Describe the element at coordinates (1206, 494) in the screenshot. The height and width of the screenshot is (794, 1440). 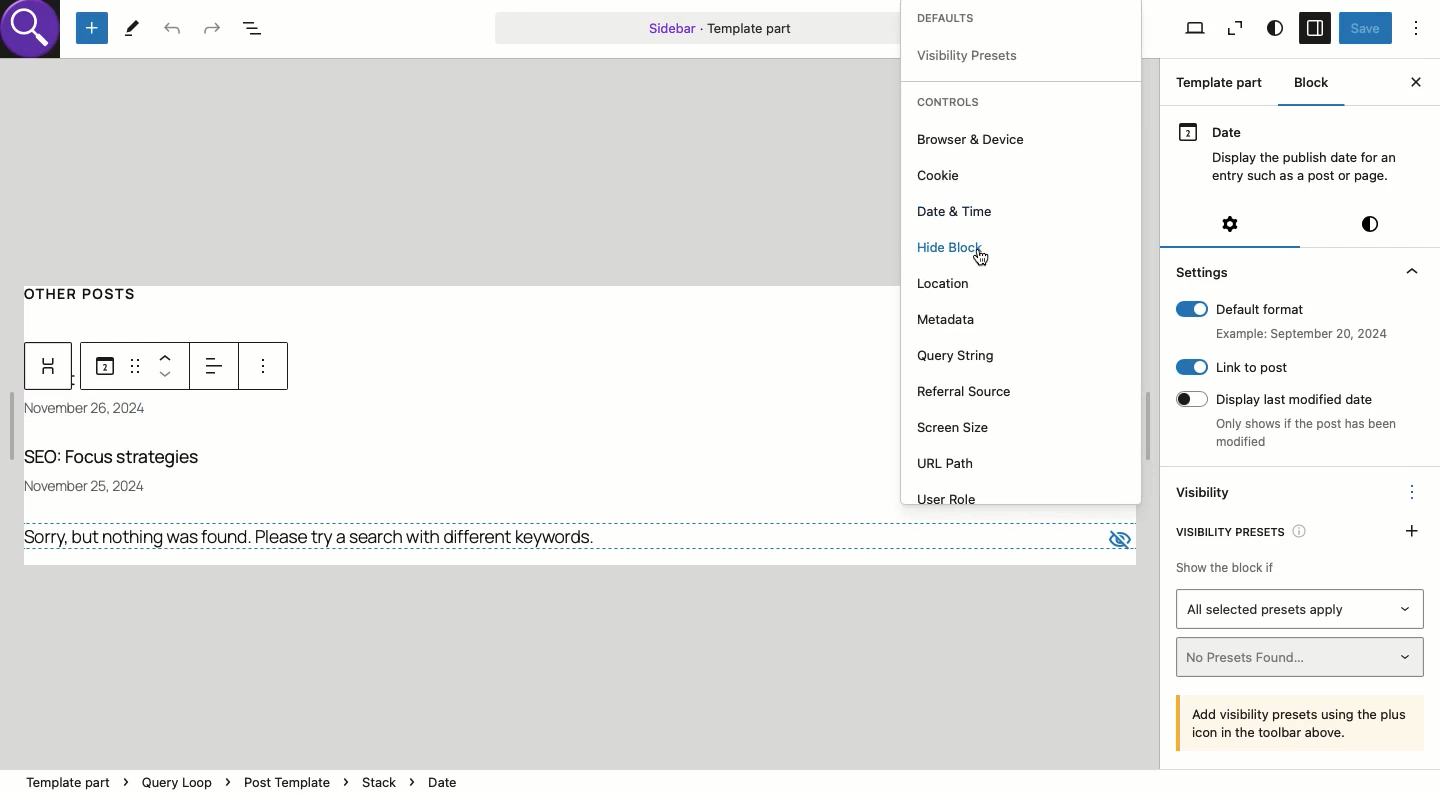
I see `Visibility ` at that location.